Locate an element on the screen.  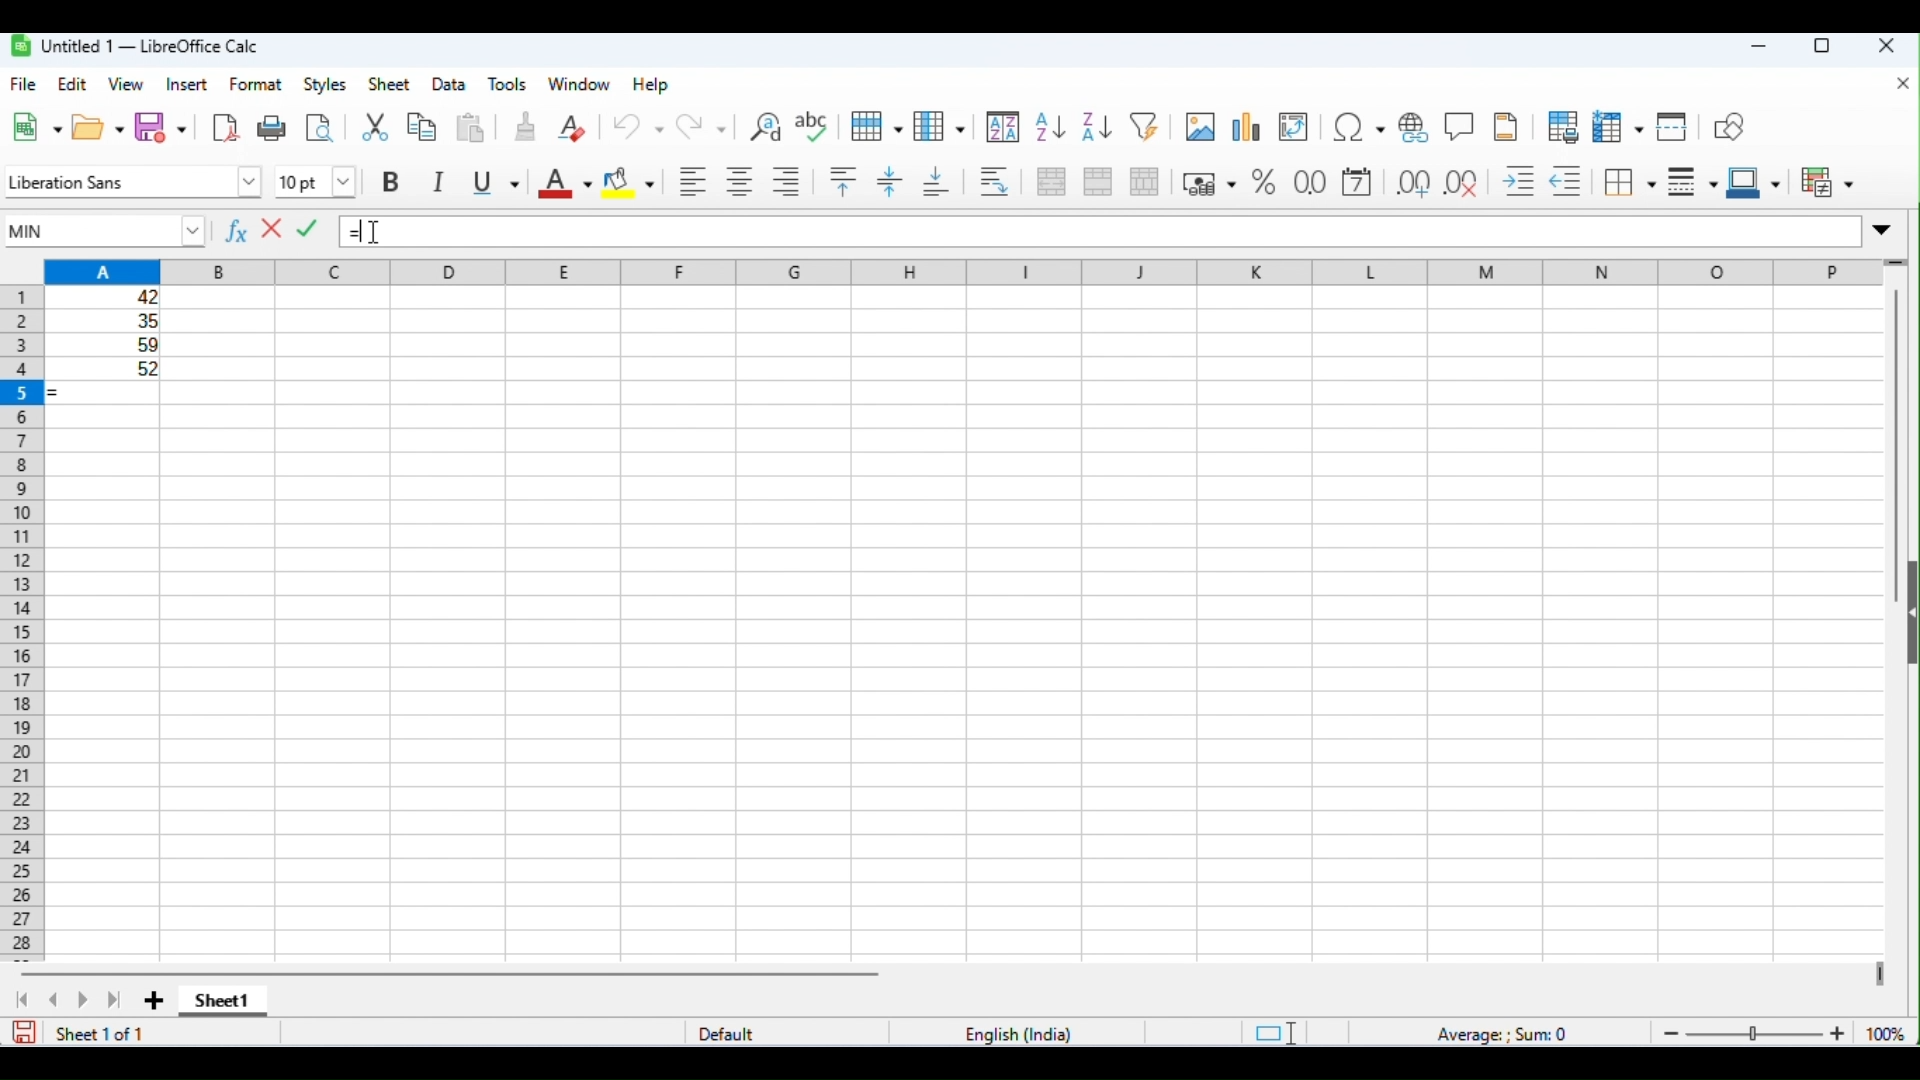
format as currency is located at coordinates (1210, 181).